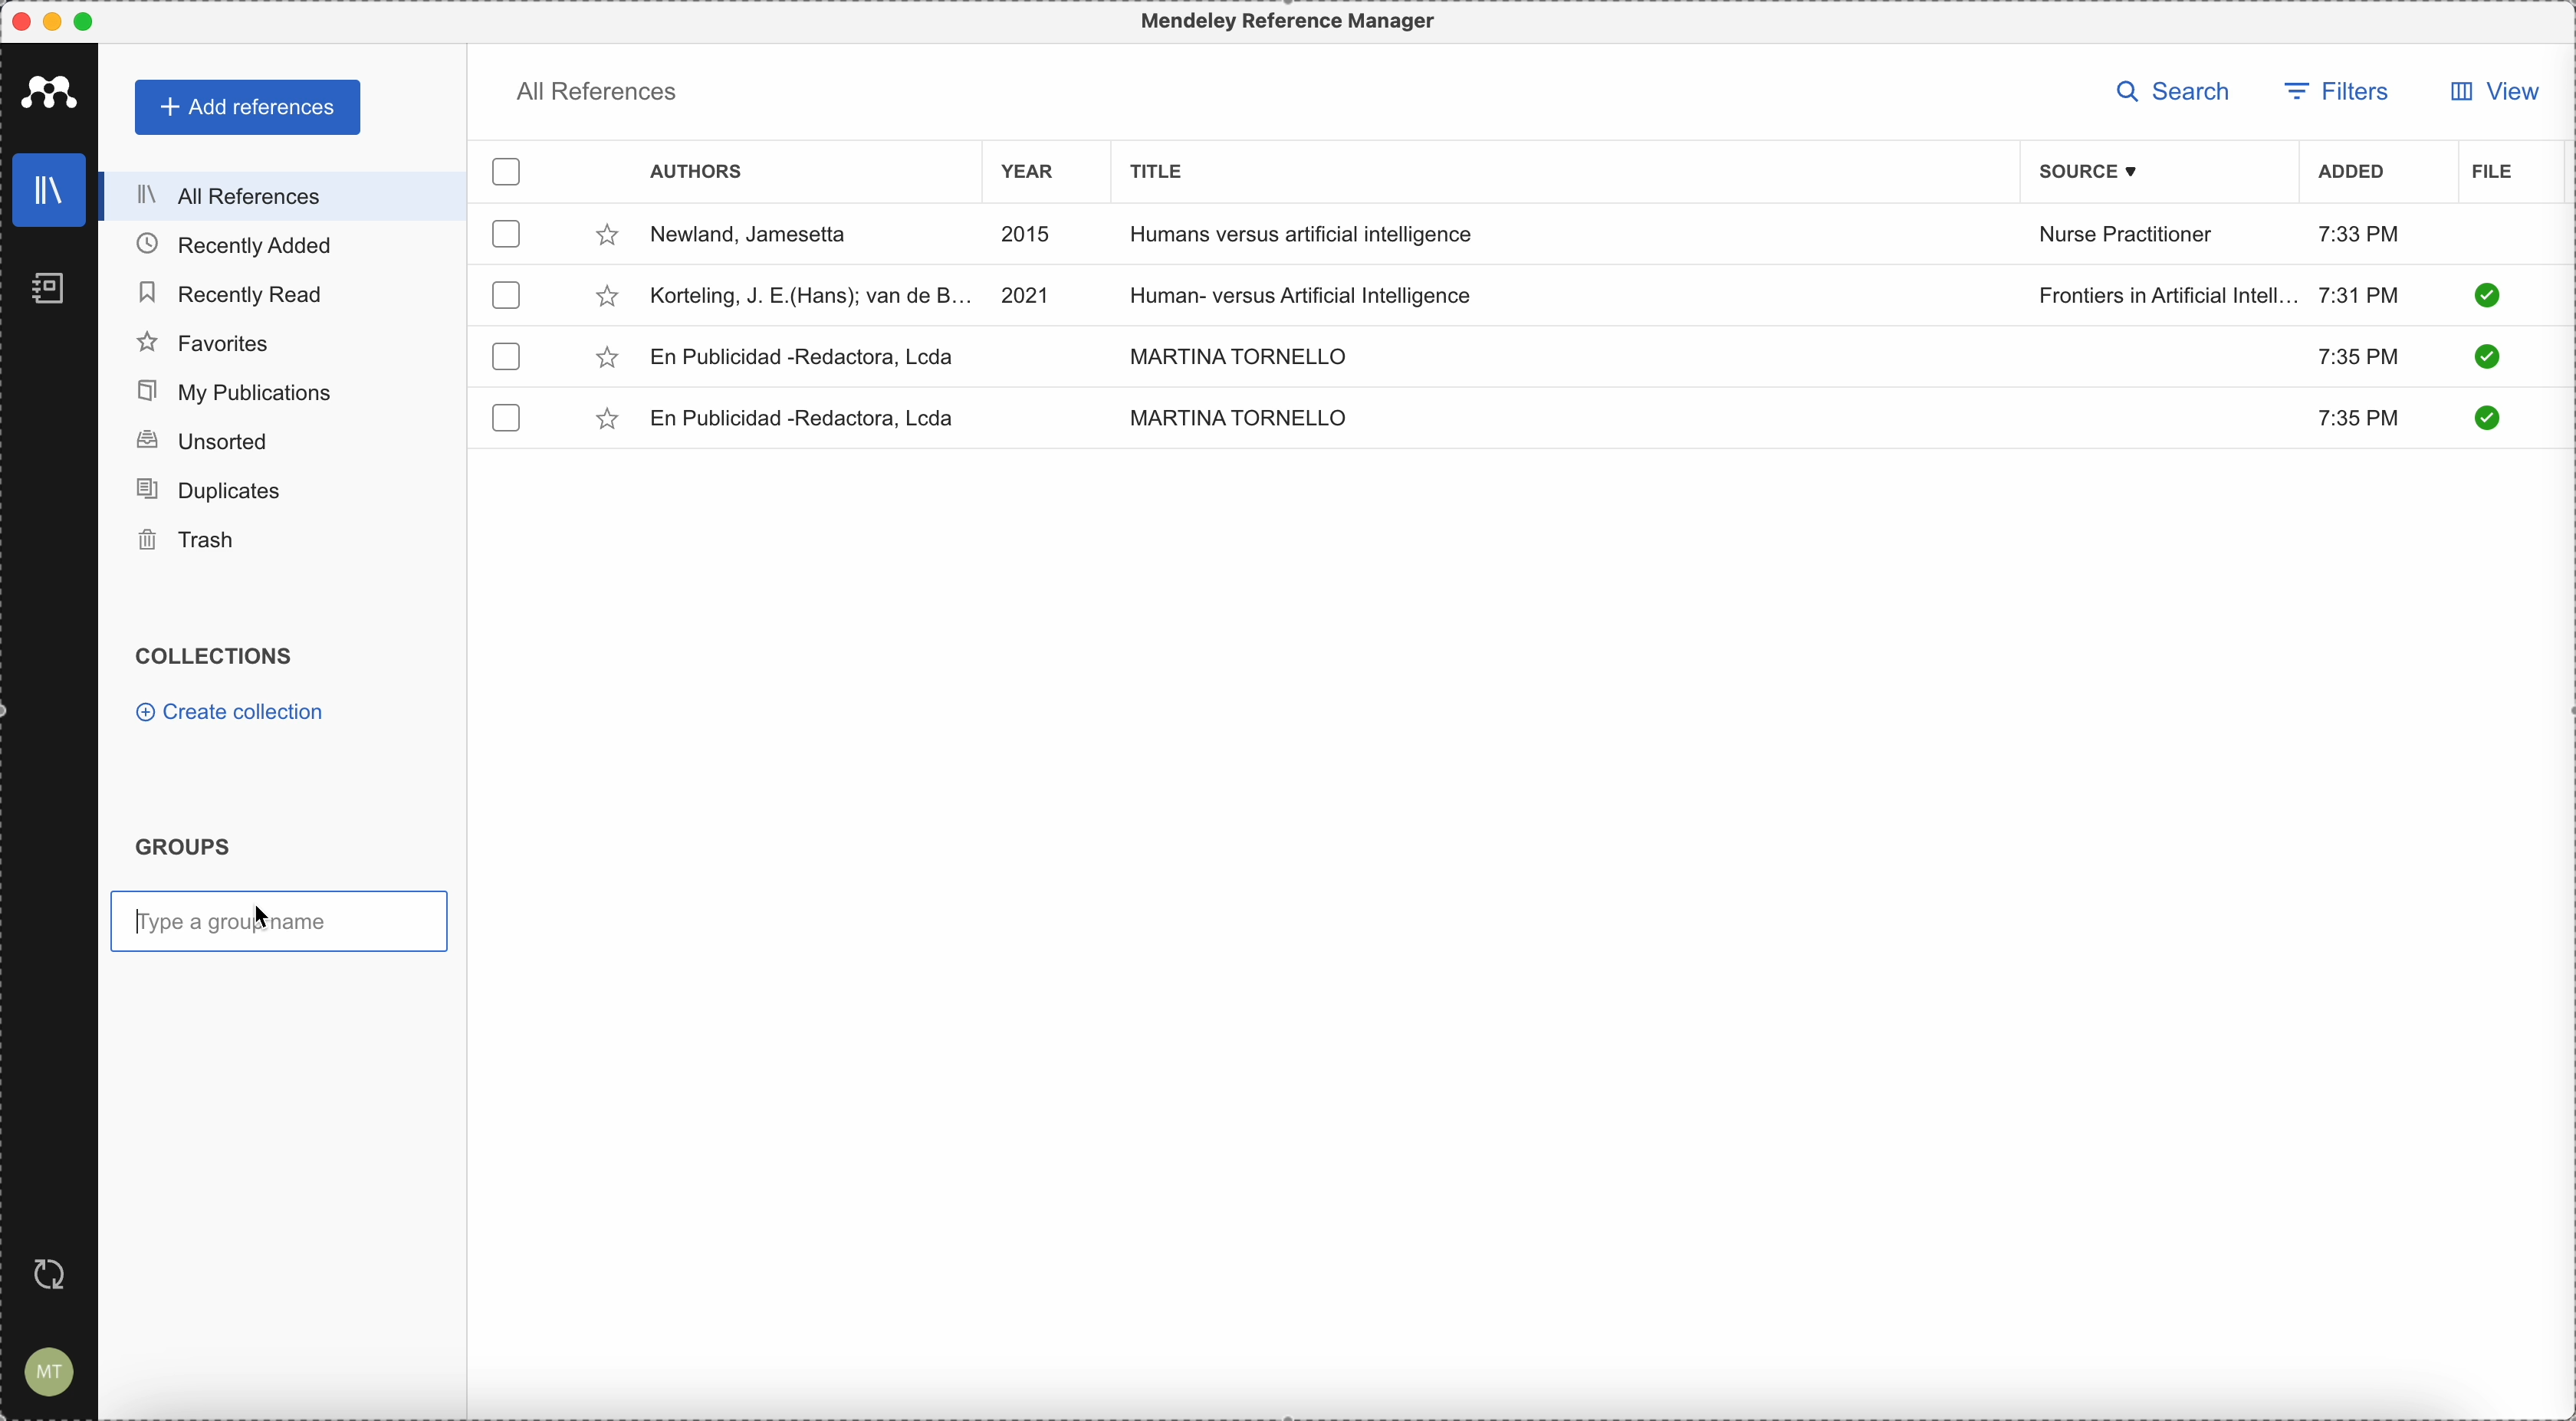 This screenshot has width=2576, height=1421. Describe the element at coordinates (50, 88) in the screenshot. I see `Mendeley icon` at that location.